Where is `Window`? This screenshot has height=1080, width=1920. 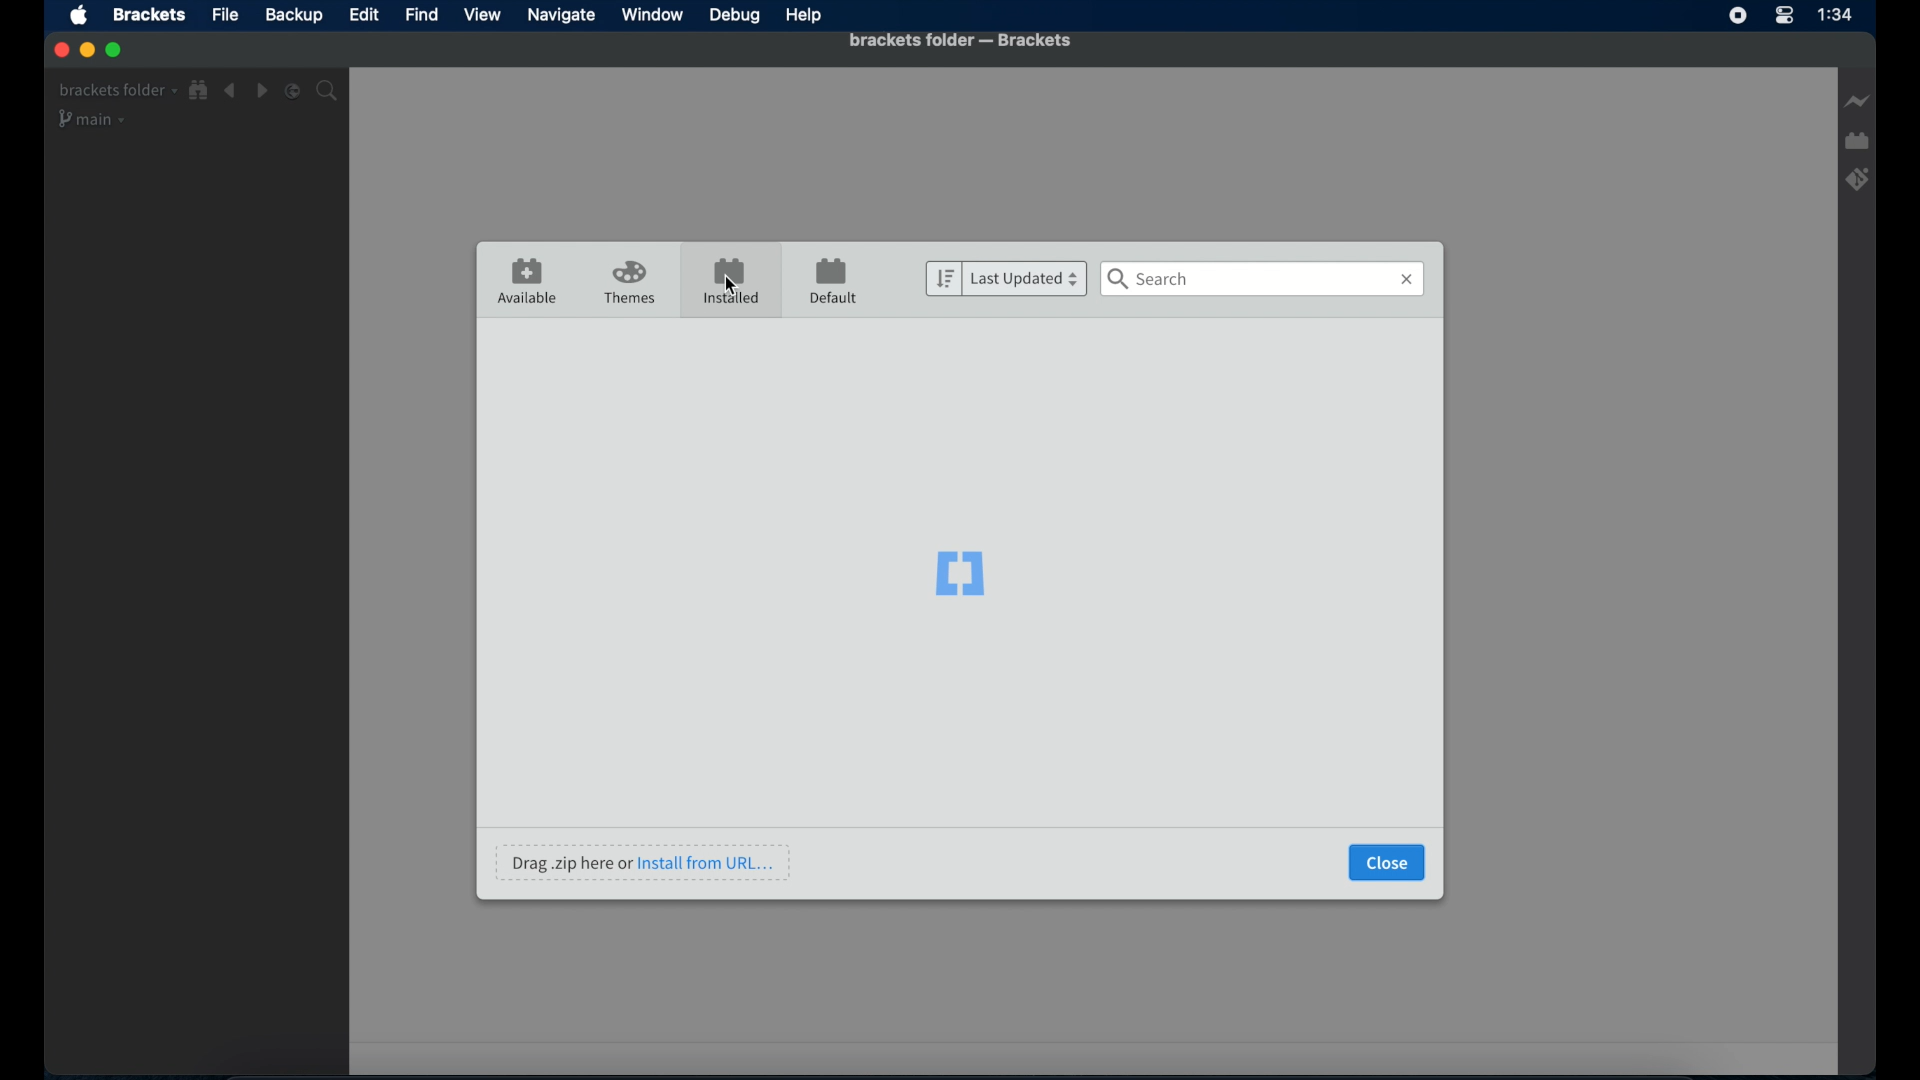 Window is located at coordinates (653, 14).